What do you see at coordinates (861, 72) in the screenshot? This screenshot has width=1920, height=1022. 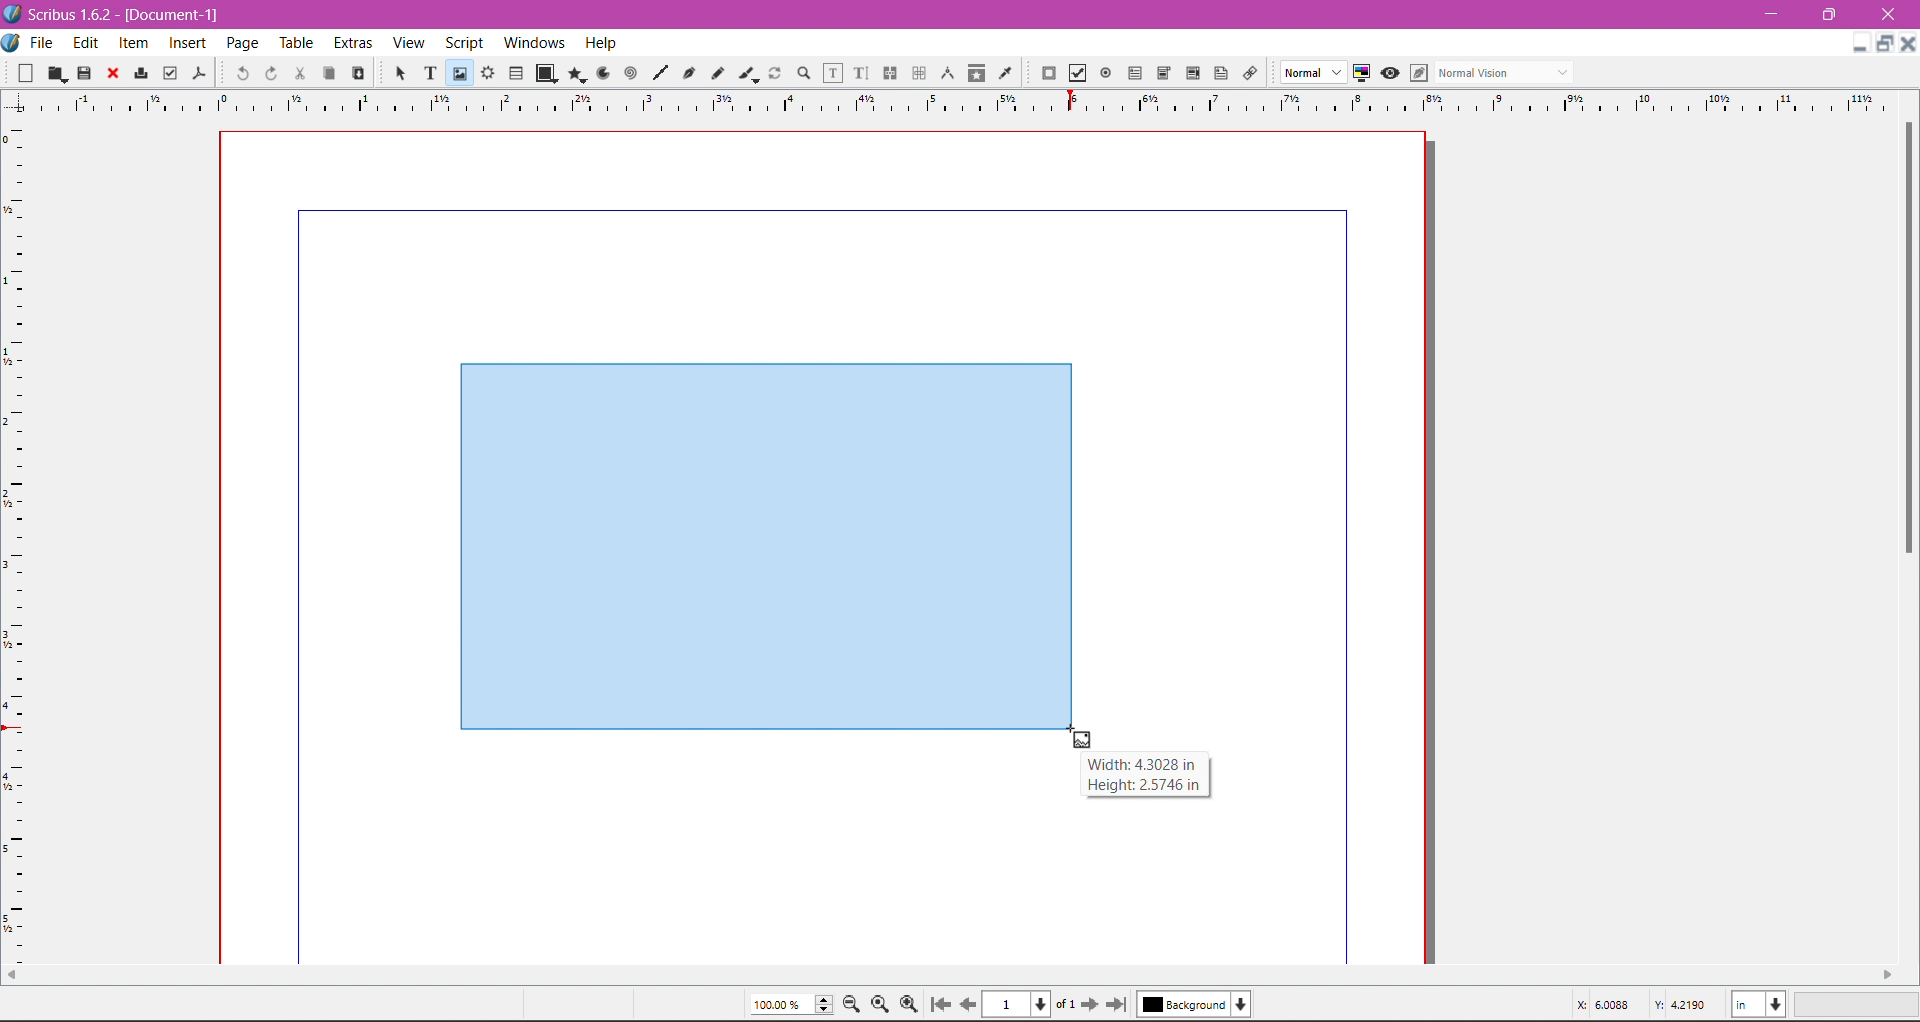 I see `Edit Text with Story Editor` at bounding box center [861, 72].